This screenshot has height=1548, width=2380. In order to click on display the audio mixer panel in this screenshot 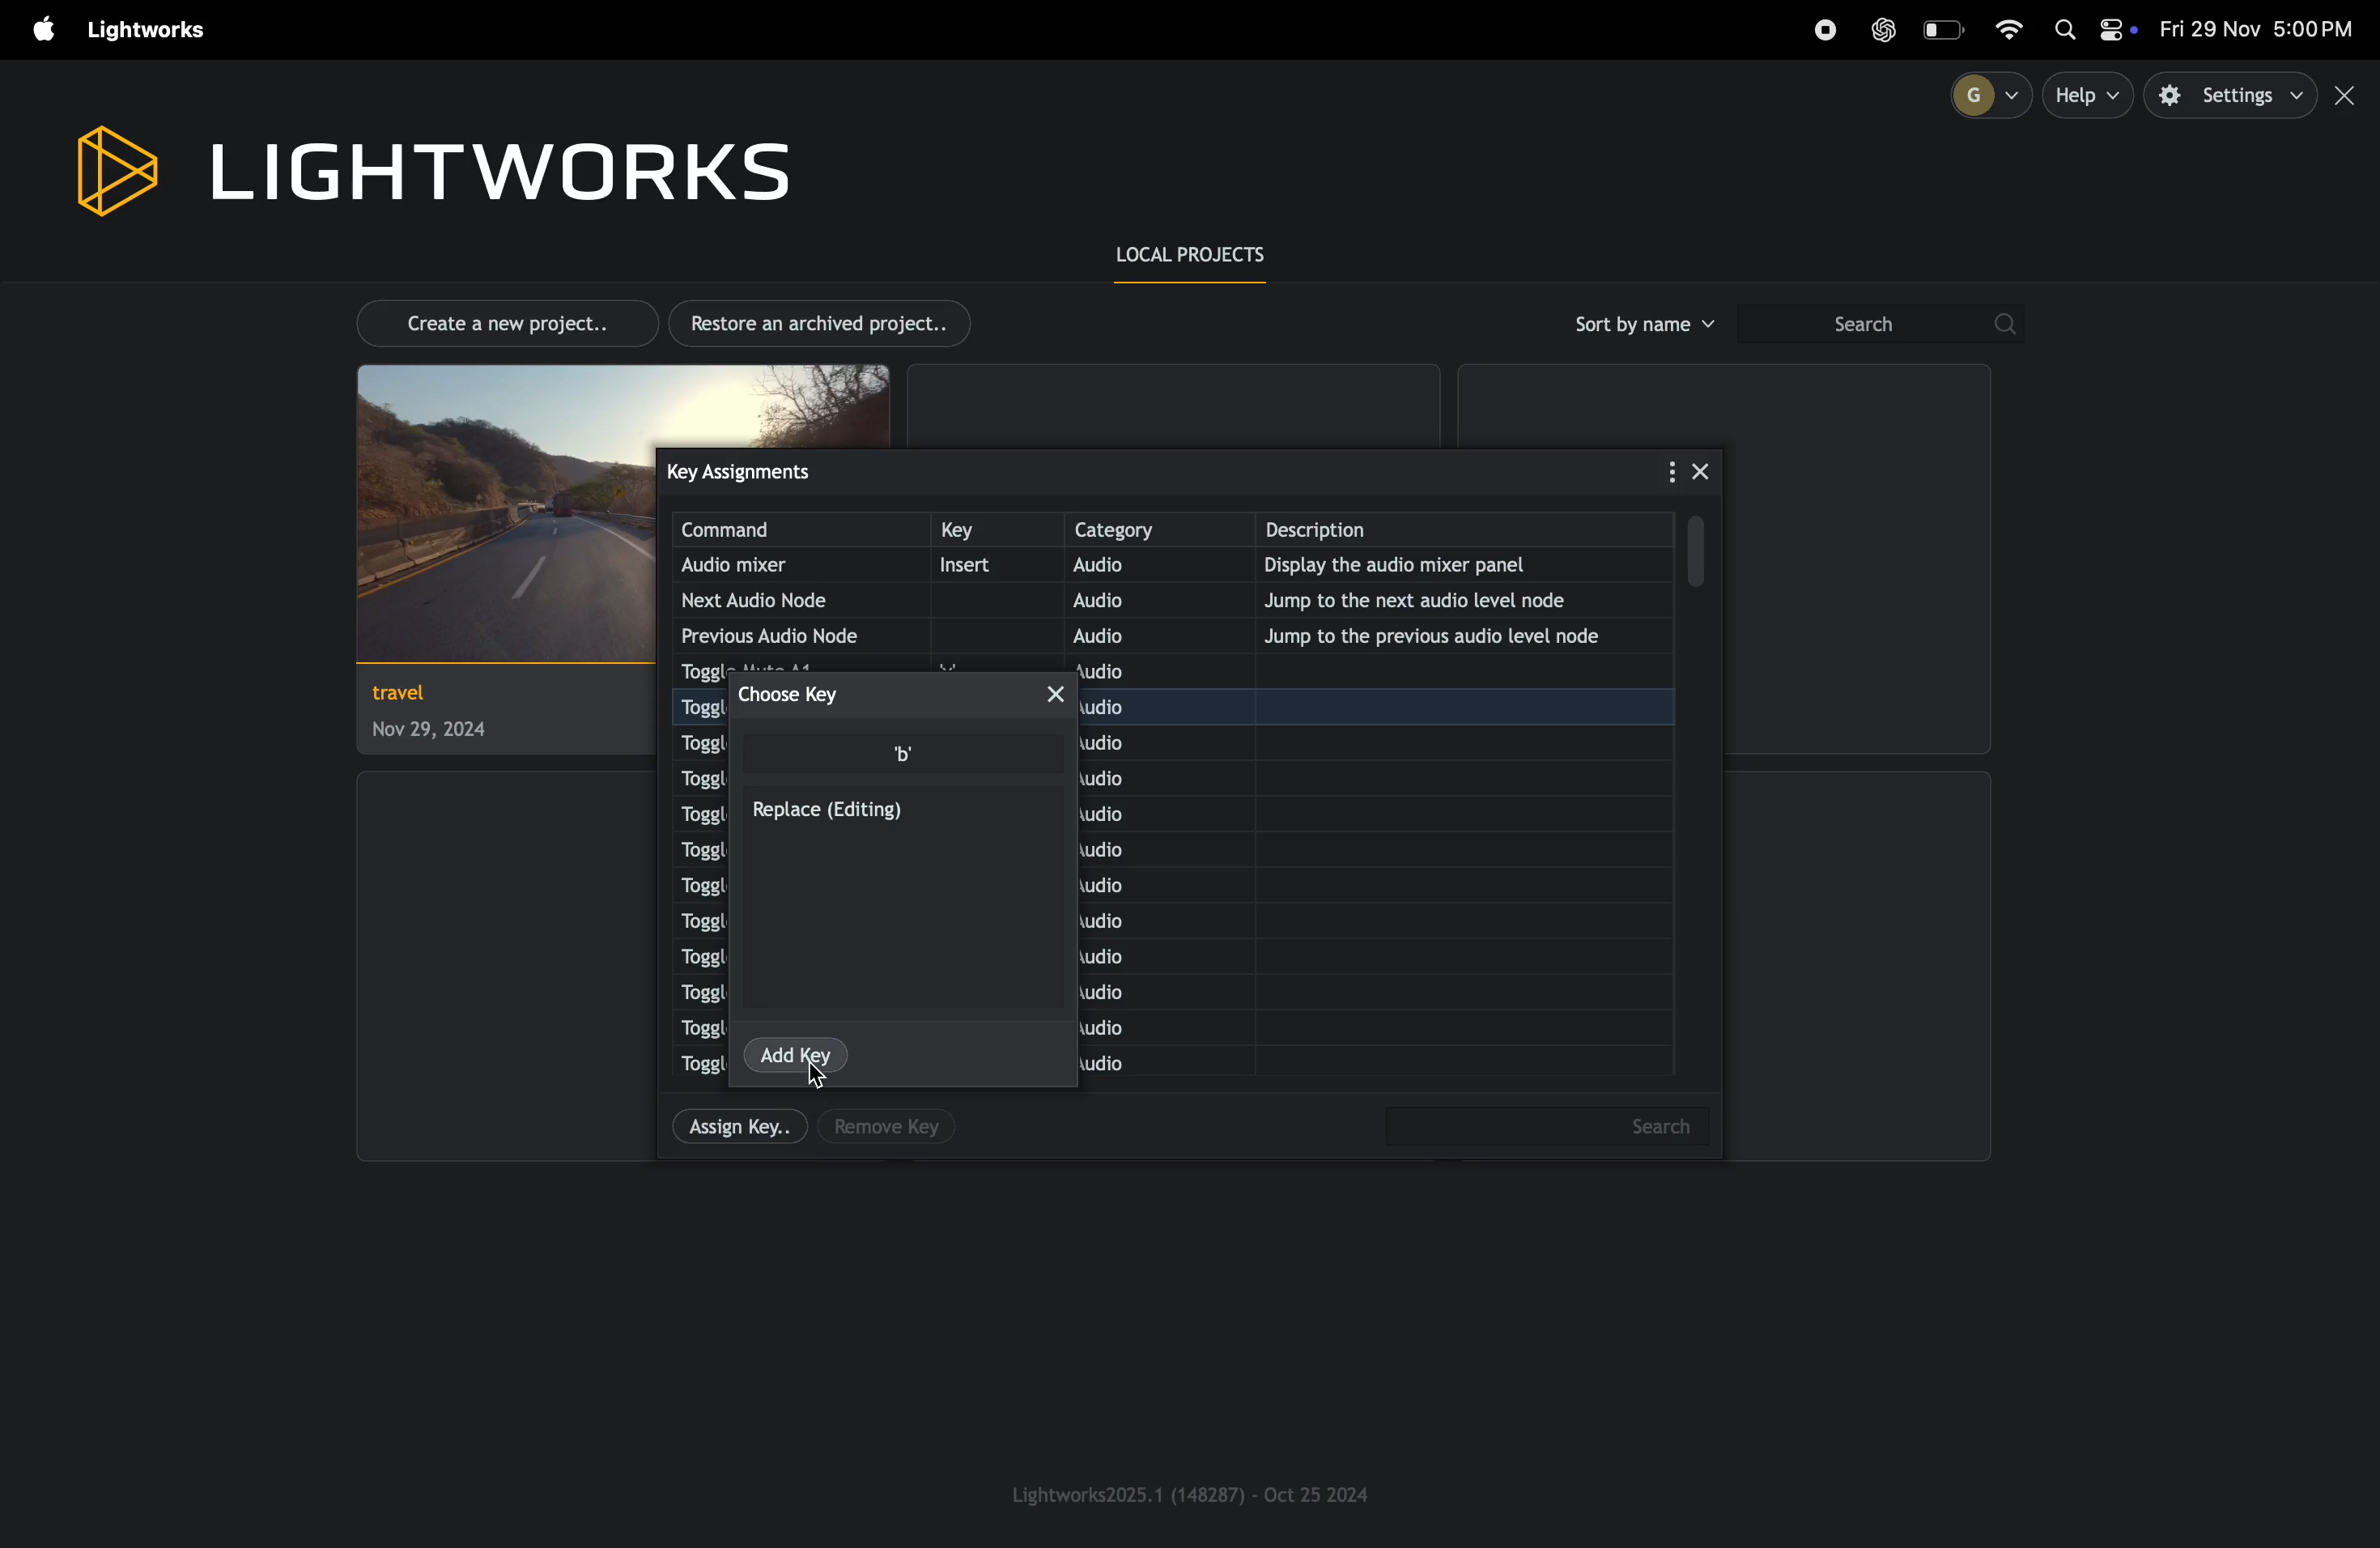, I will do `click(1451, 568)`.